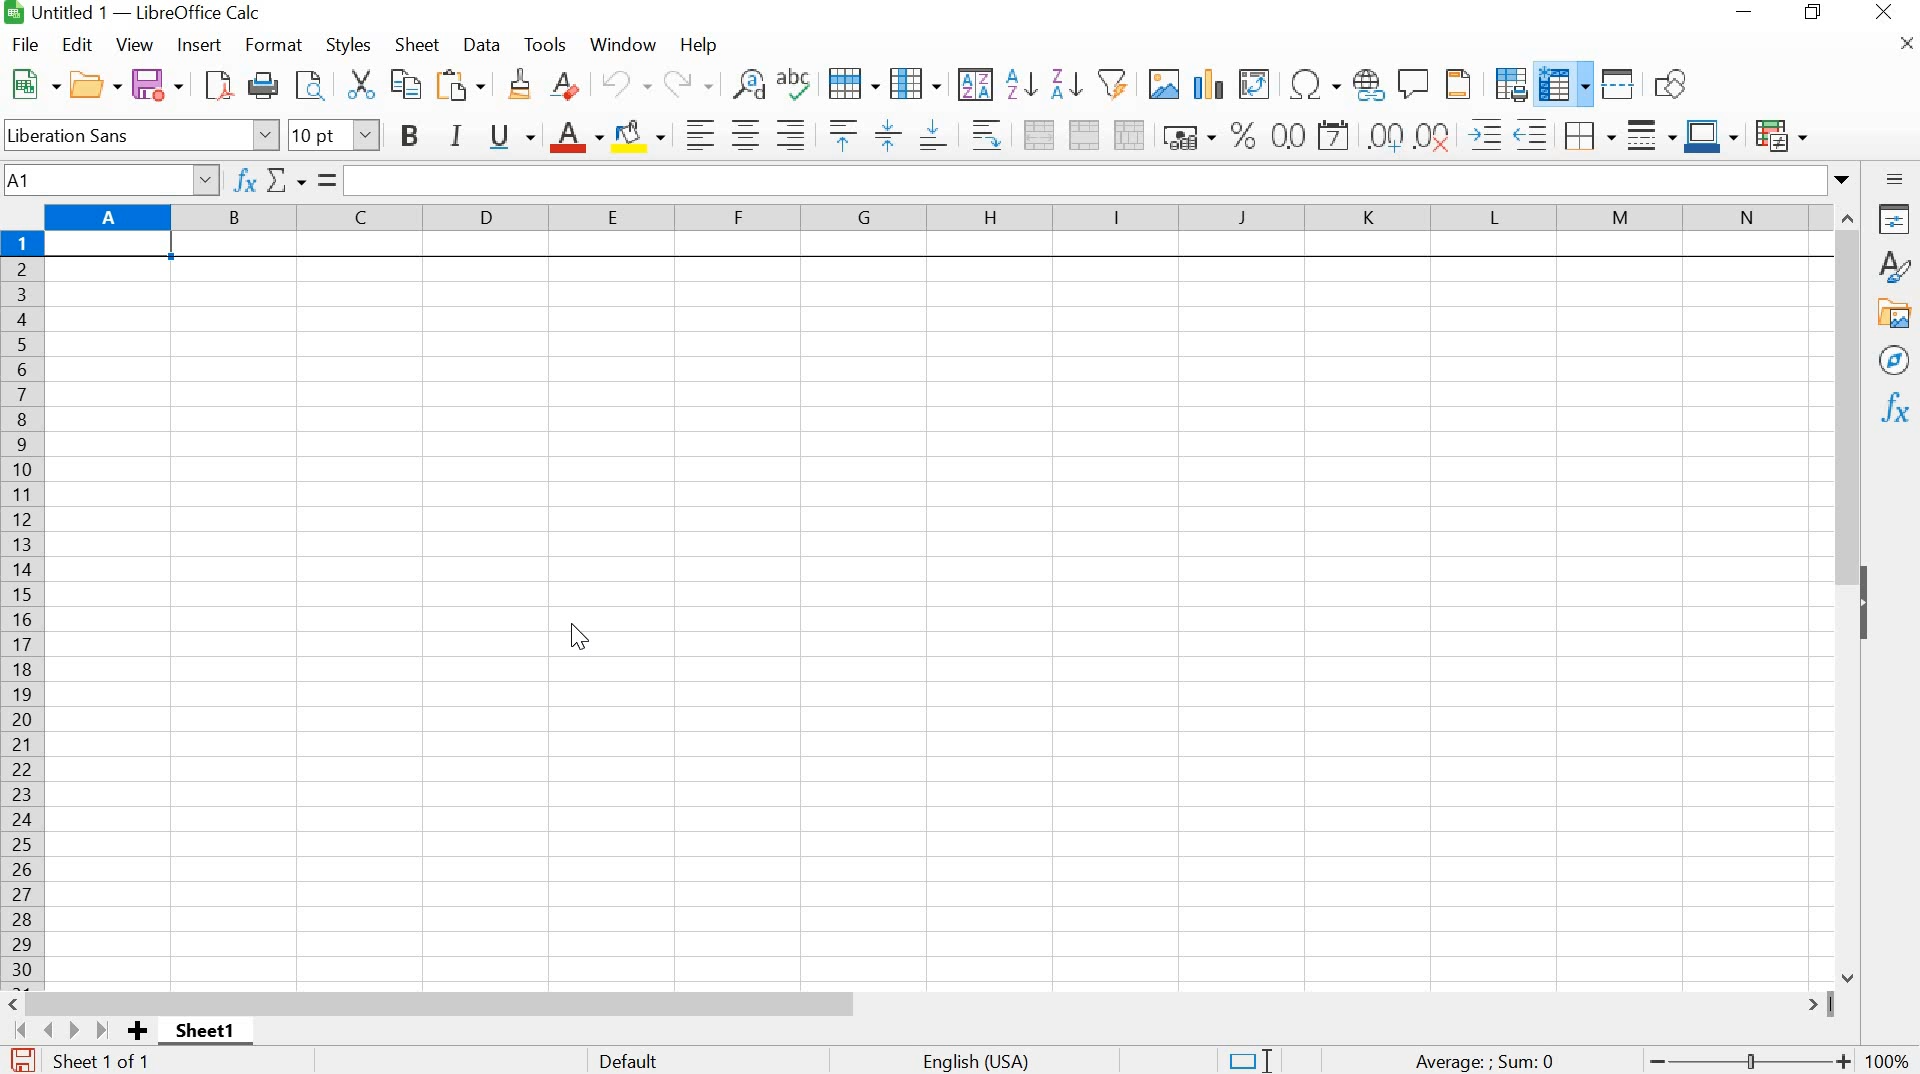 The image size is (1920, 1074). What do you see at coordinates (518, 86) in the screenshot?
I see `CLONE FORMATTING` at bounding box center [518, 86].